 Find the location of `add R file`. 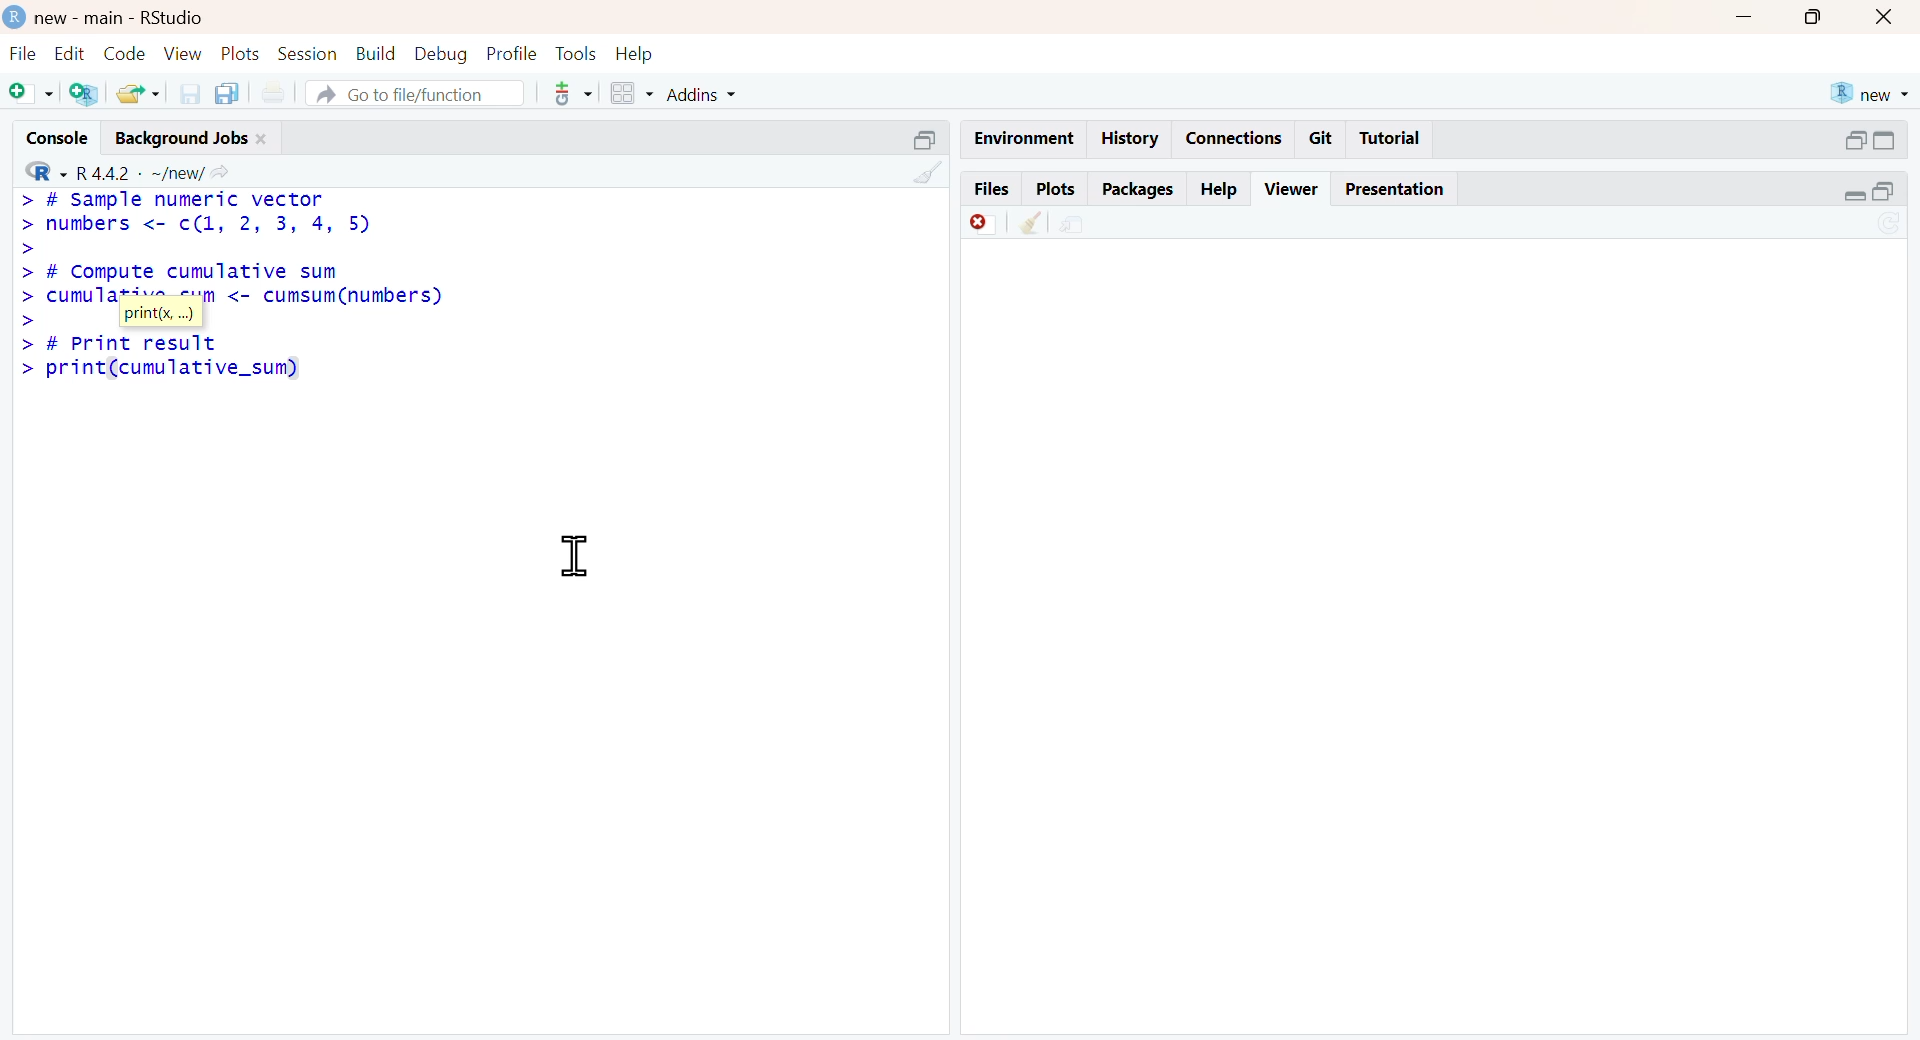

add R file is located at coordinates (84, 94).